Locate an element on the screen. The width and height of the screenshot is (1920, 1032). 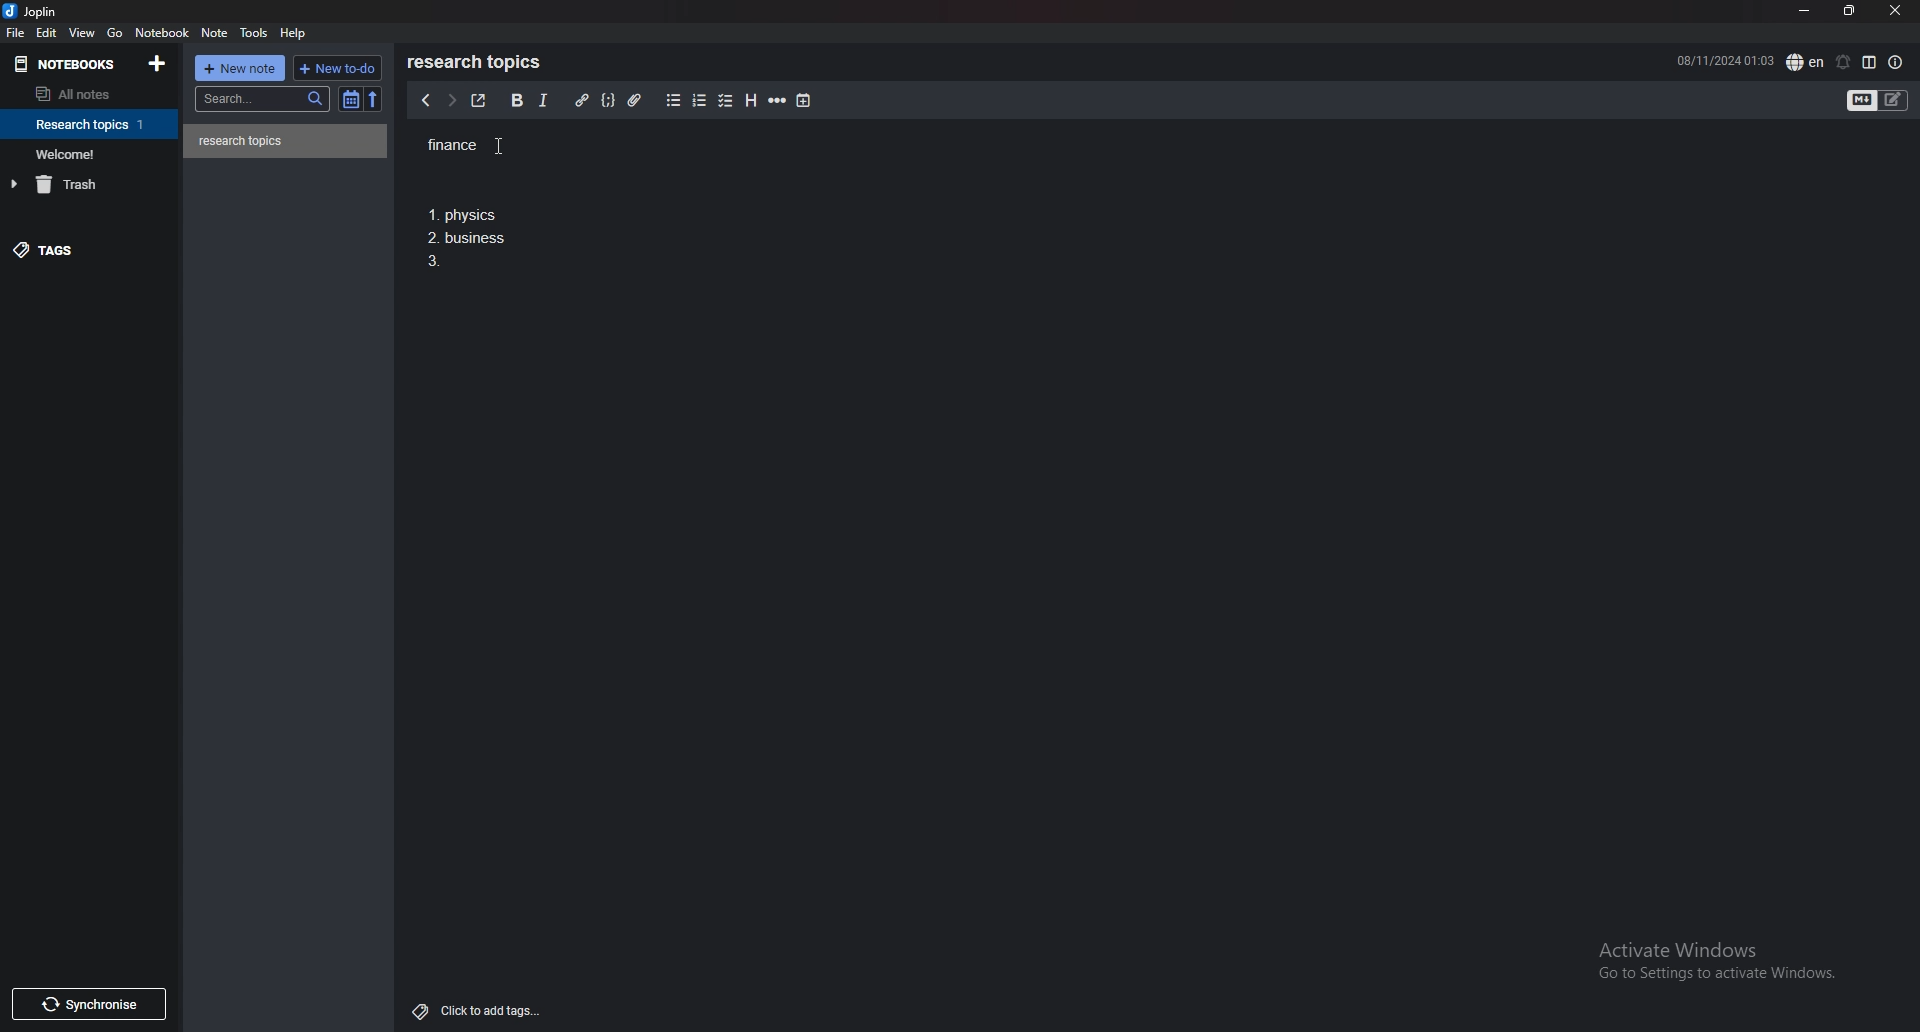
reverse sort order is located at coordinates (372, 99).